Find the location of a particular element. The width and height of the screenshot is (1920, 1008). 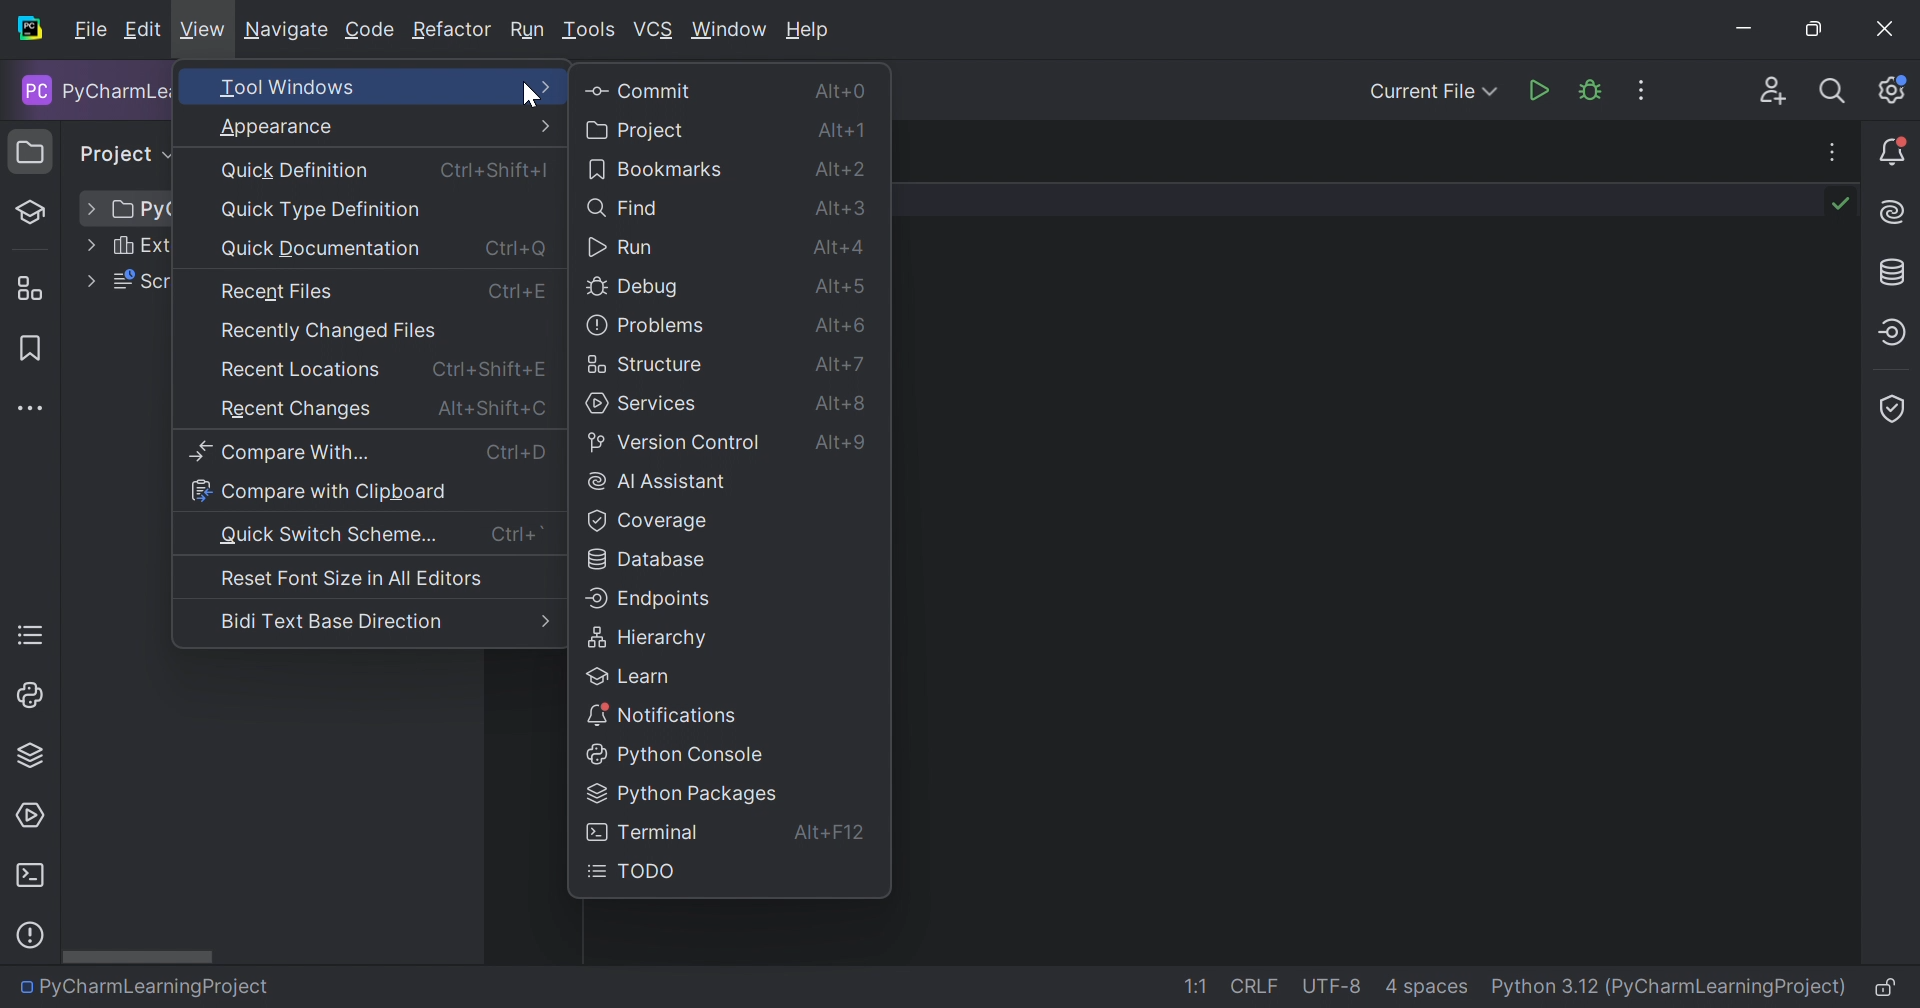

Bidi Text Base Direction is located at coordinates (332, 621).